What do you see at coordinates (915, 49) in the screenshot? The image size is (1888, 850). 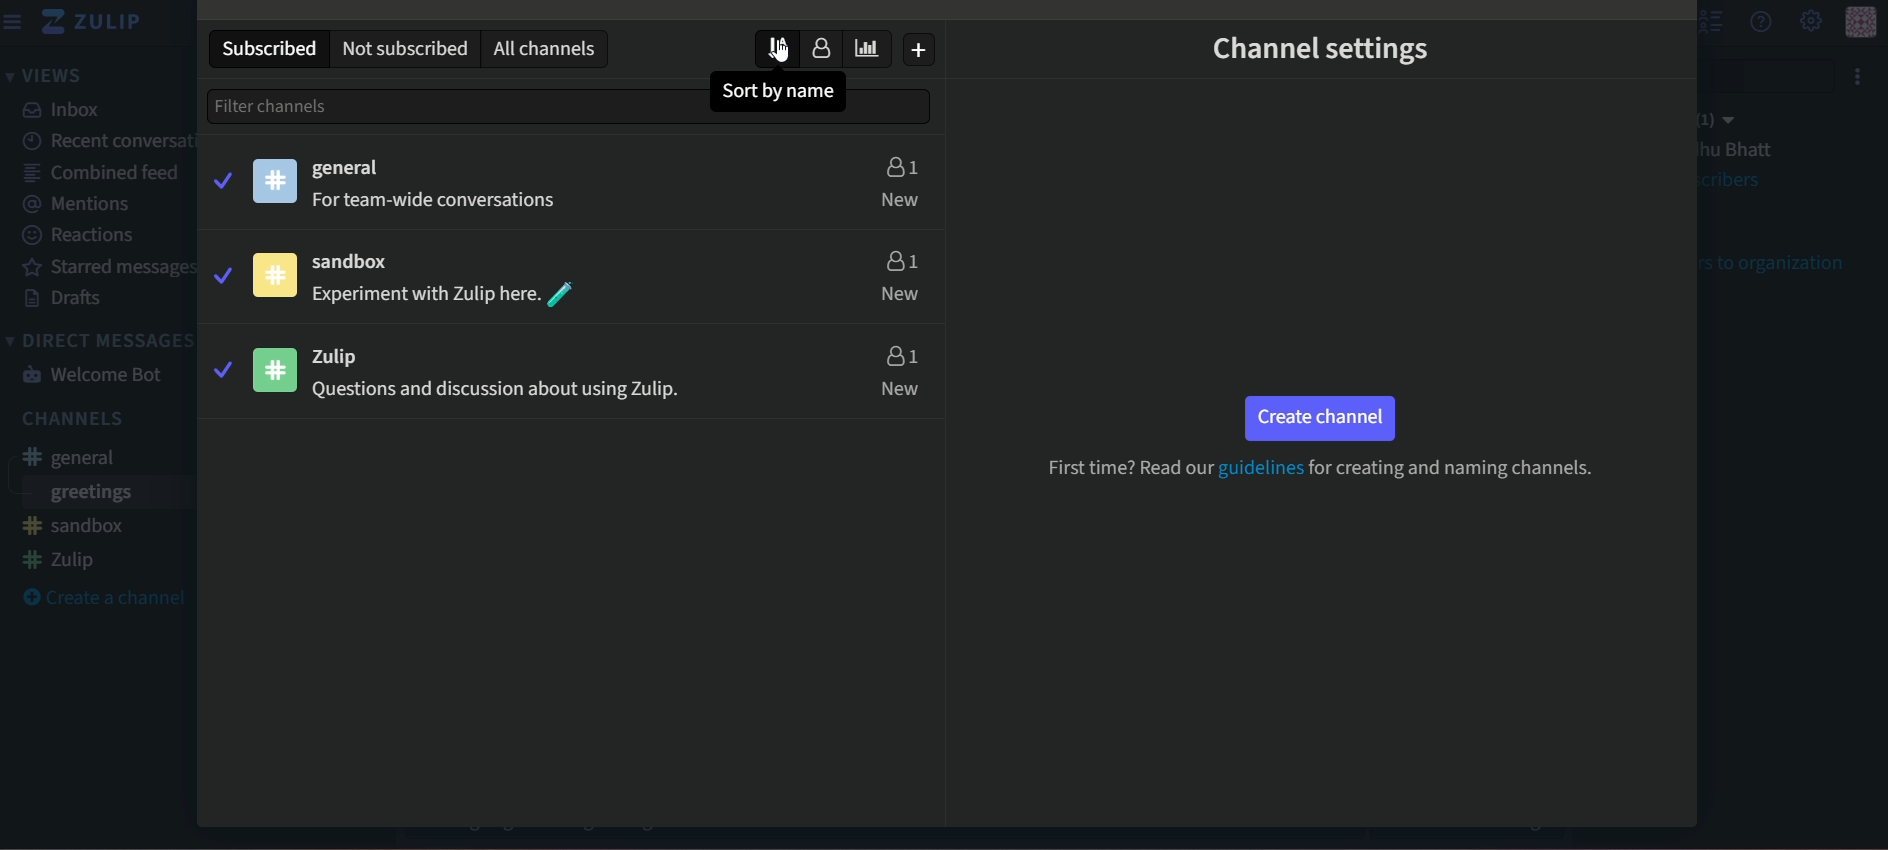 I see `create new channel` at bounding box center [915, 49].